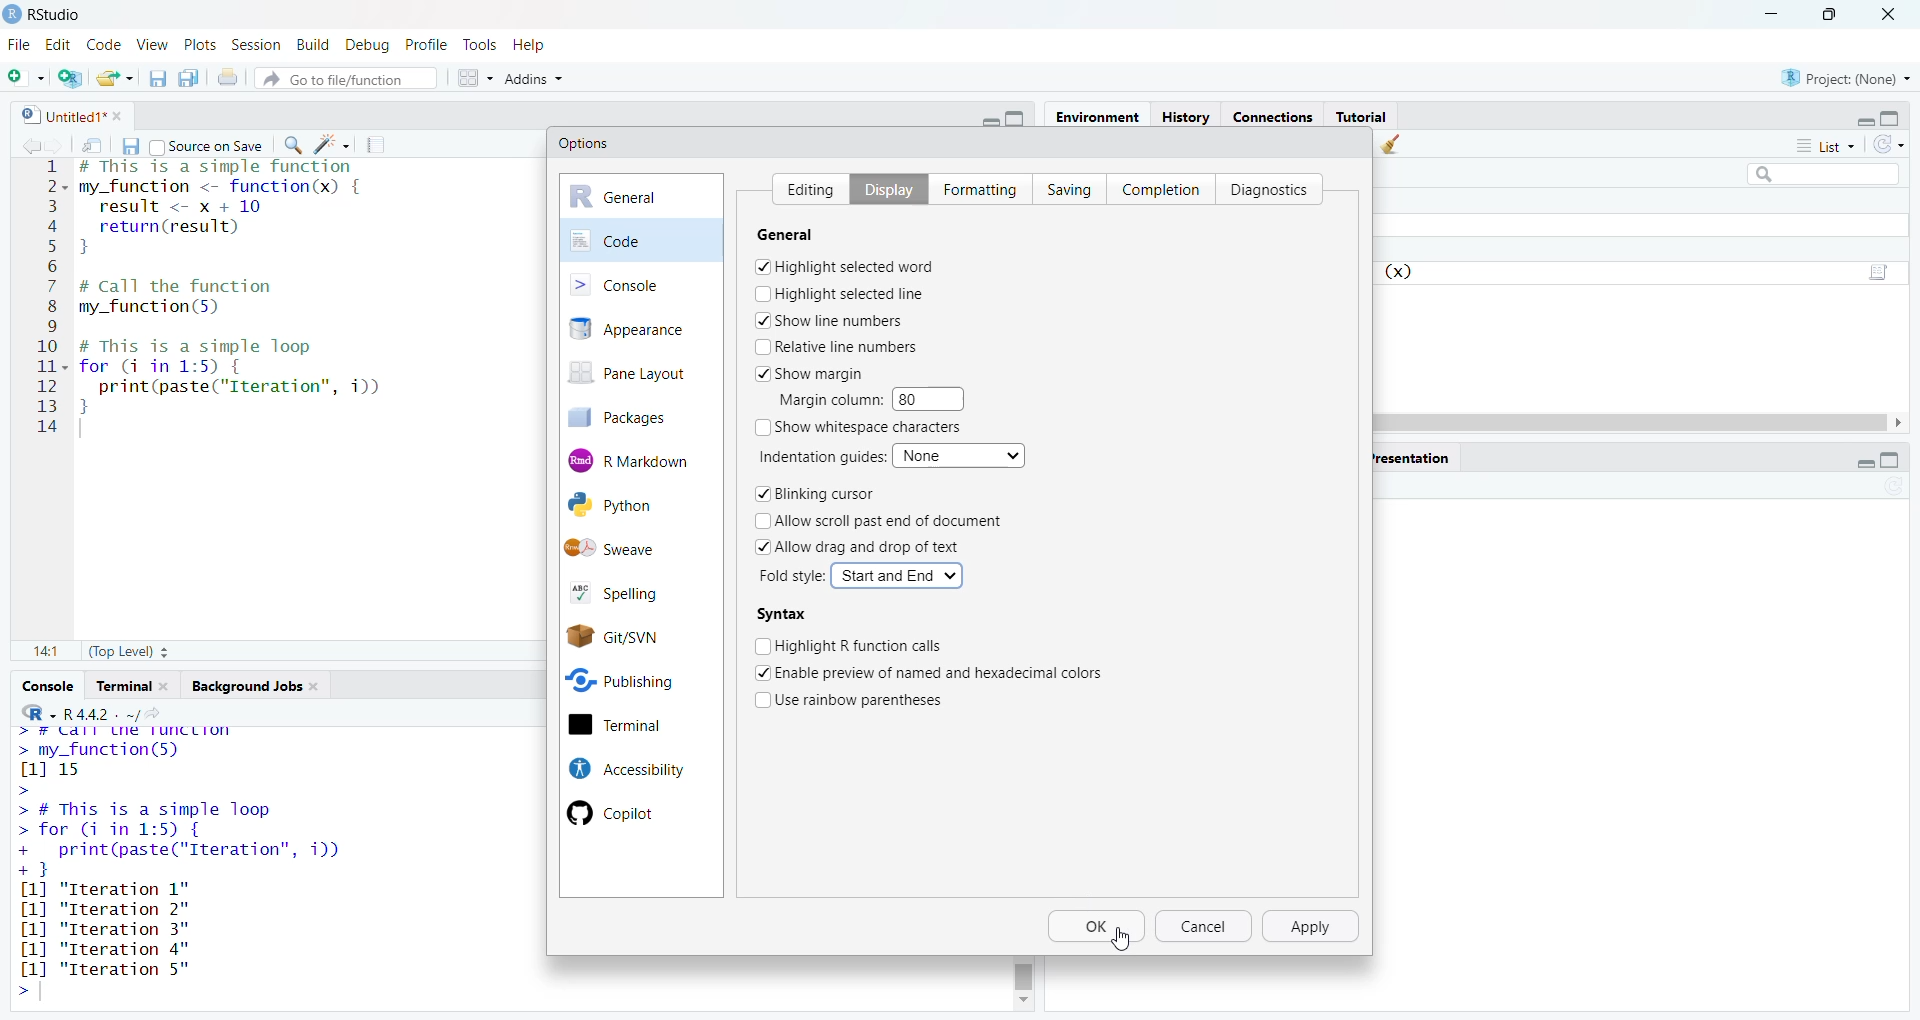 The width and height of the screenshot is (1920, 1020). Describe the element at coordinates (116, 889) in the screenshot. I see `[1] "Iteration 1"` at that location.